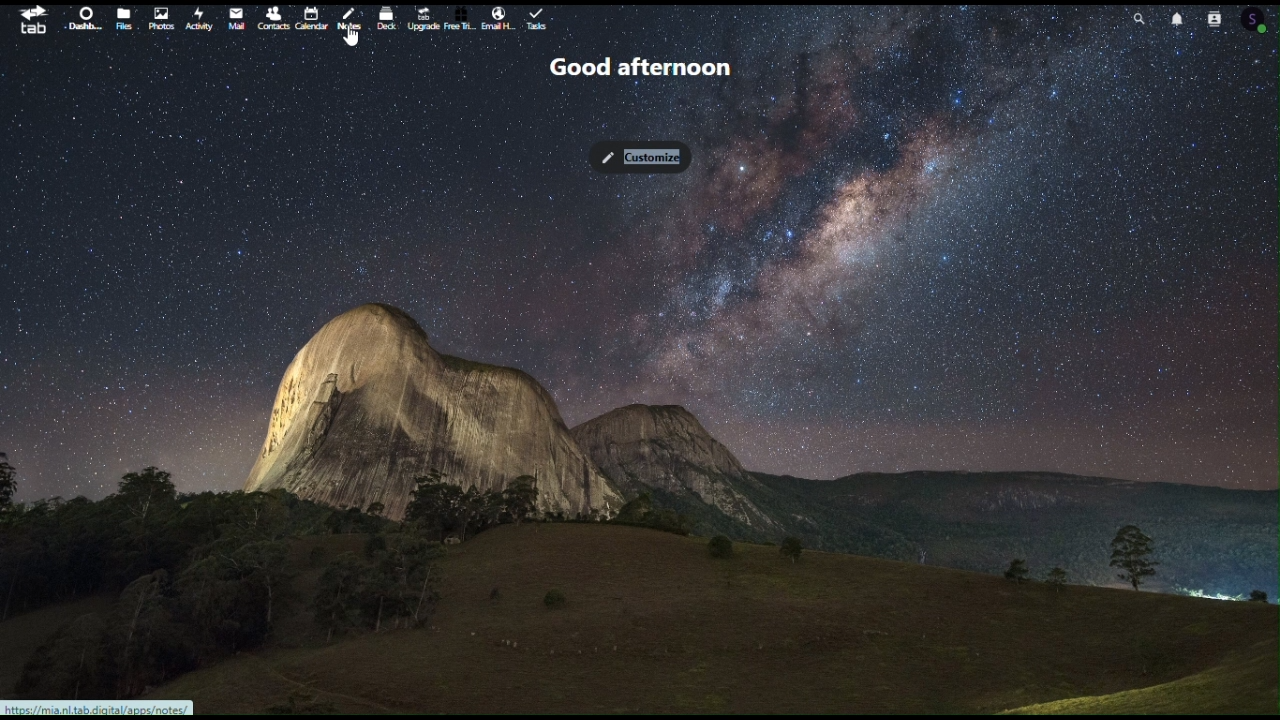 The image size is (1280, 720). Describe the element at coordinates (540, 20) in the screenshot. I see `Task` at that location.